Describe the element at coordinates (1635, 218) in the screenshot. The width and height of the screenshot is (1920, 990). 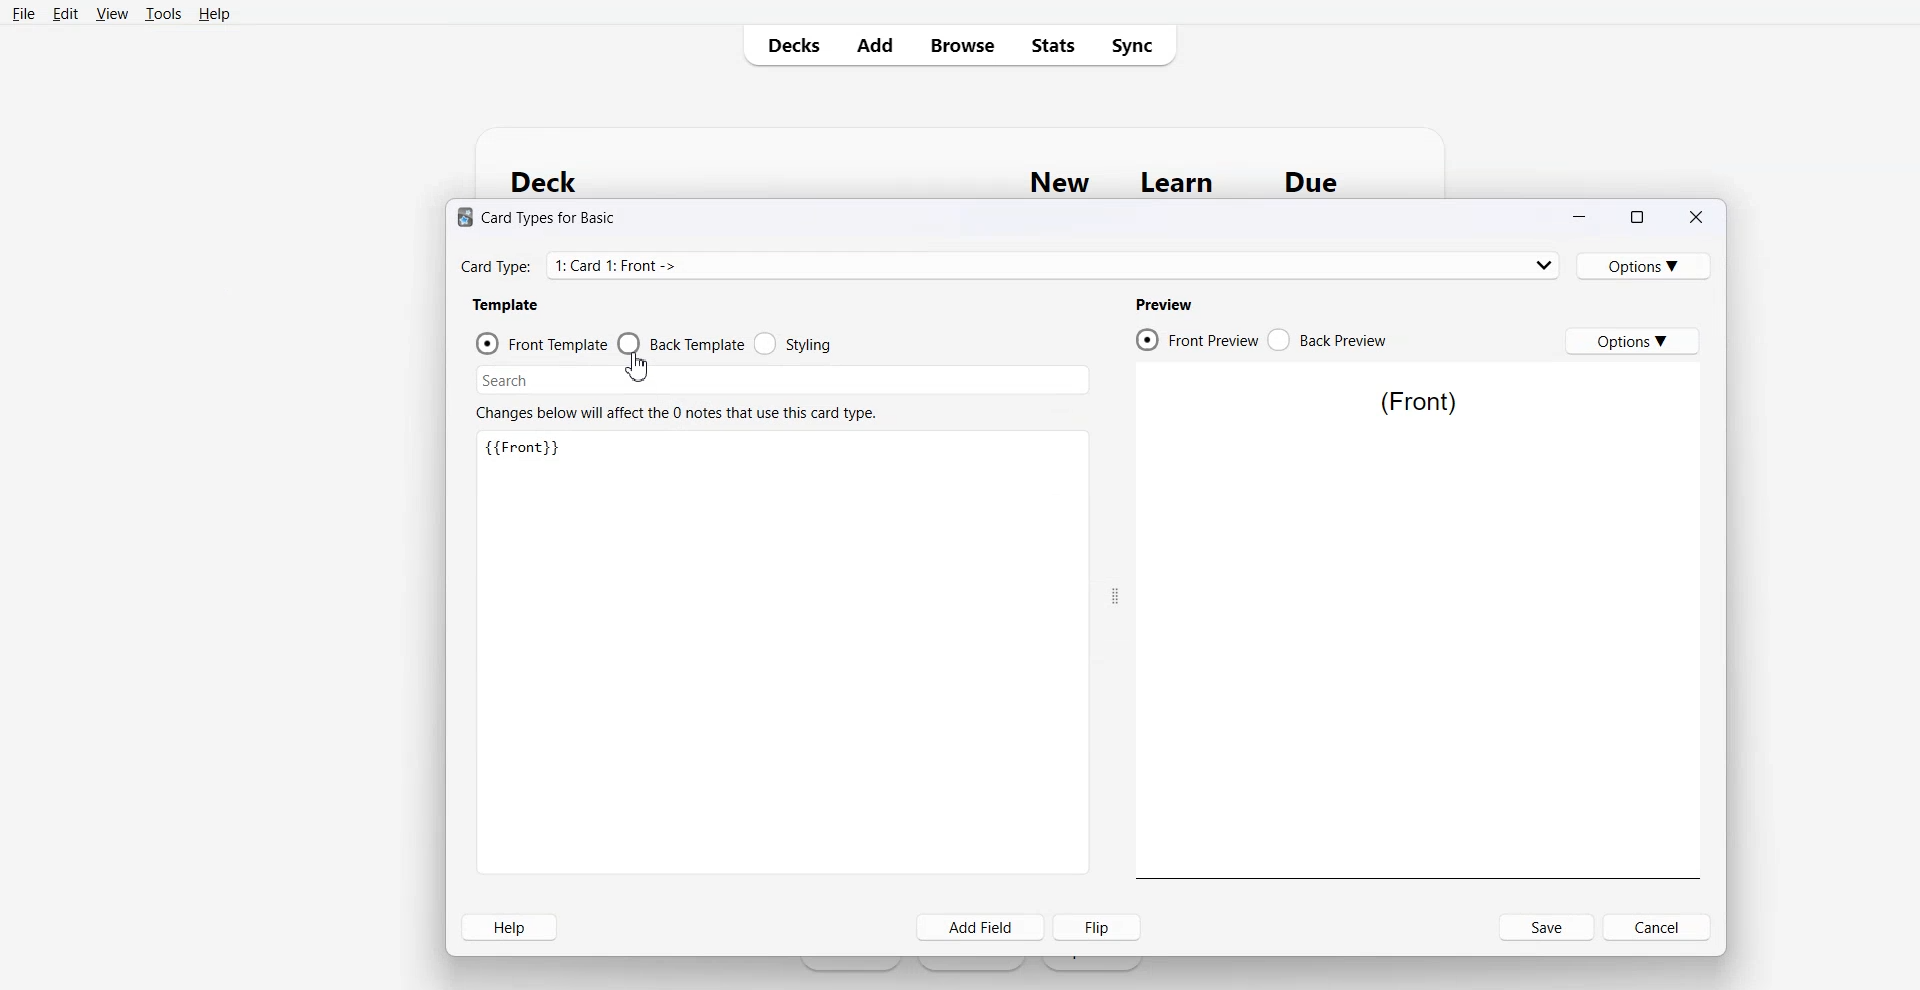
I see `Maximize` at that location.